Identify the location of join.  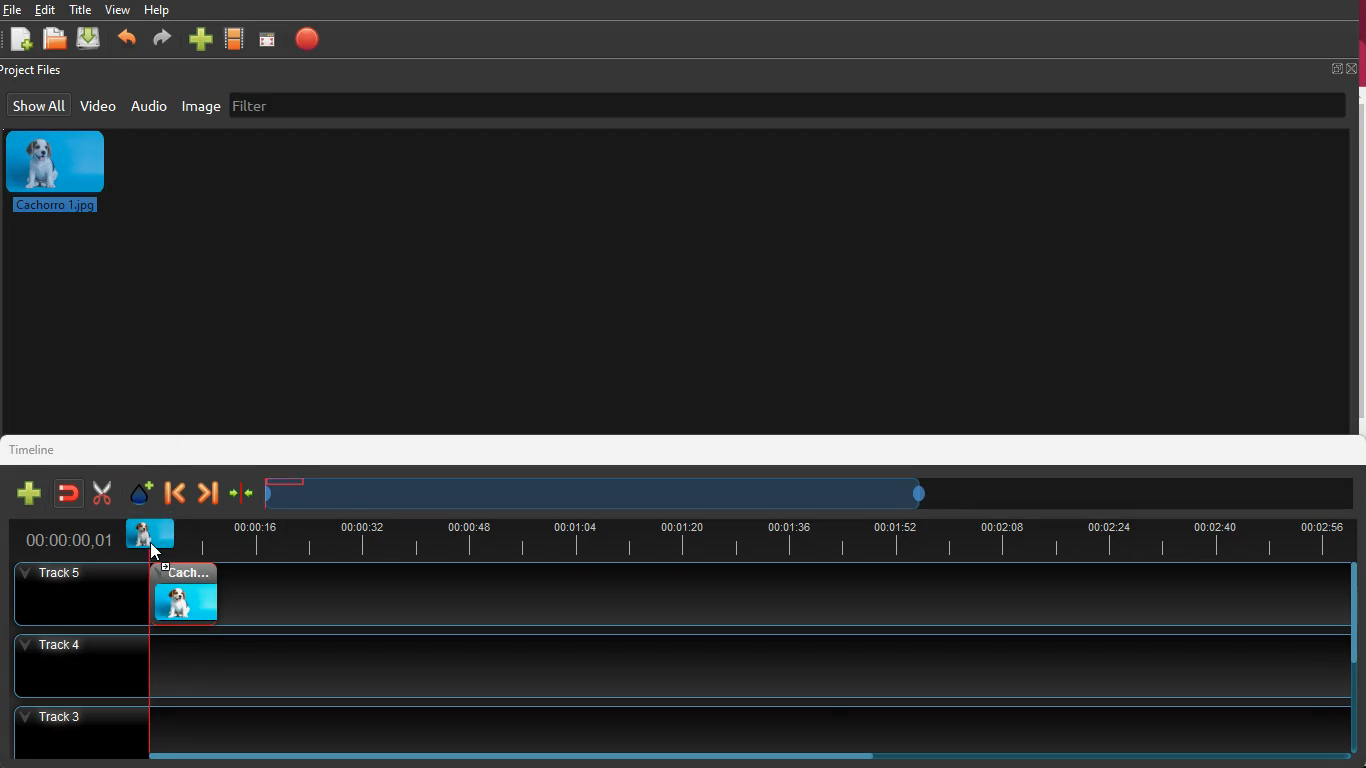
(242, 493).